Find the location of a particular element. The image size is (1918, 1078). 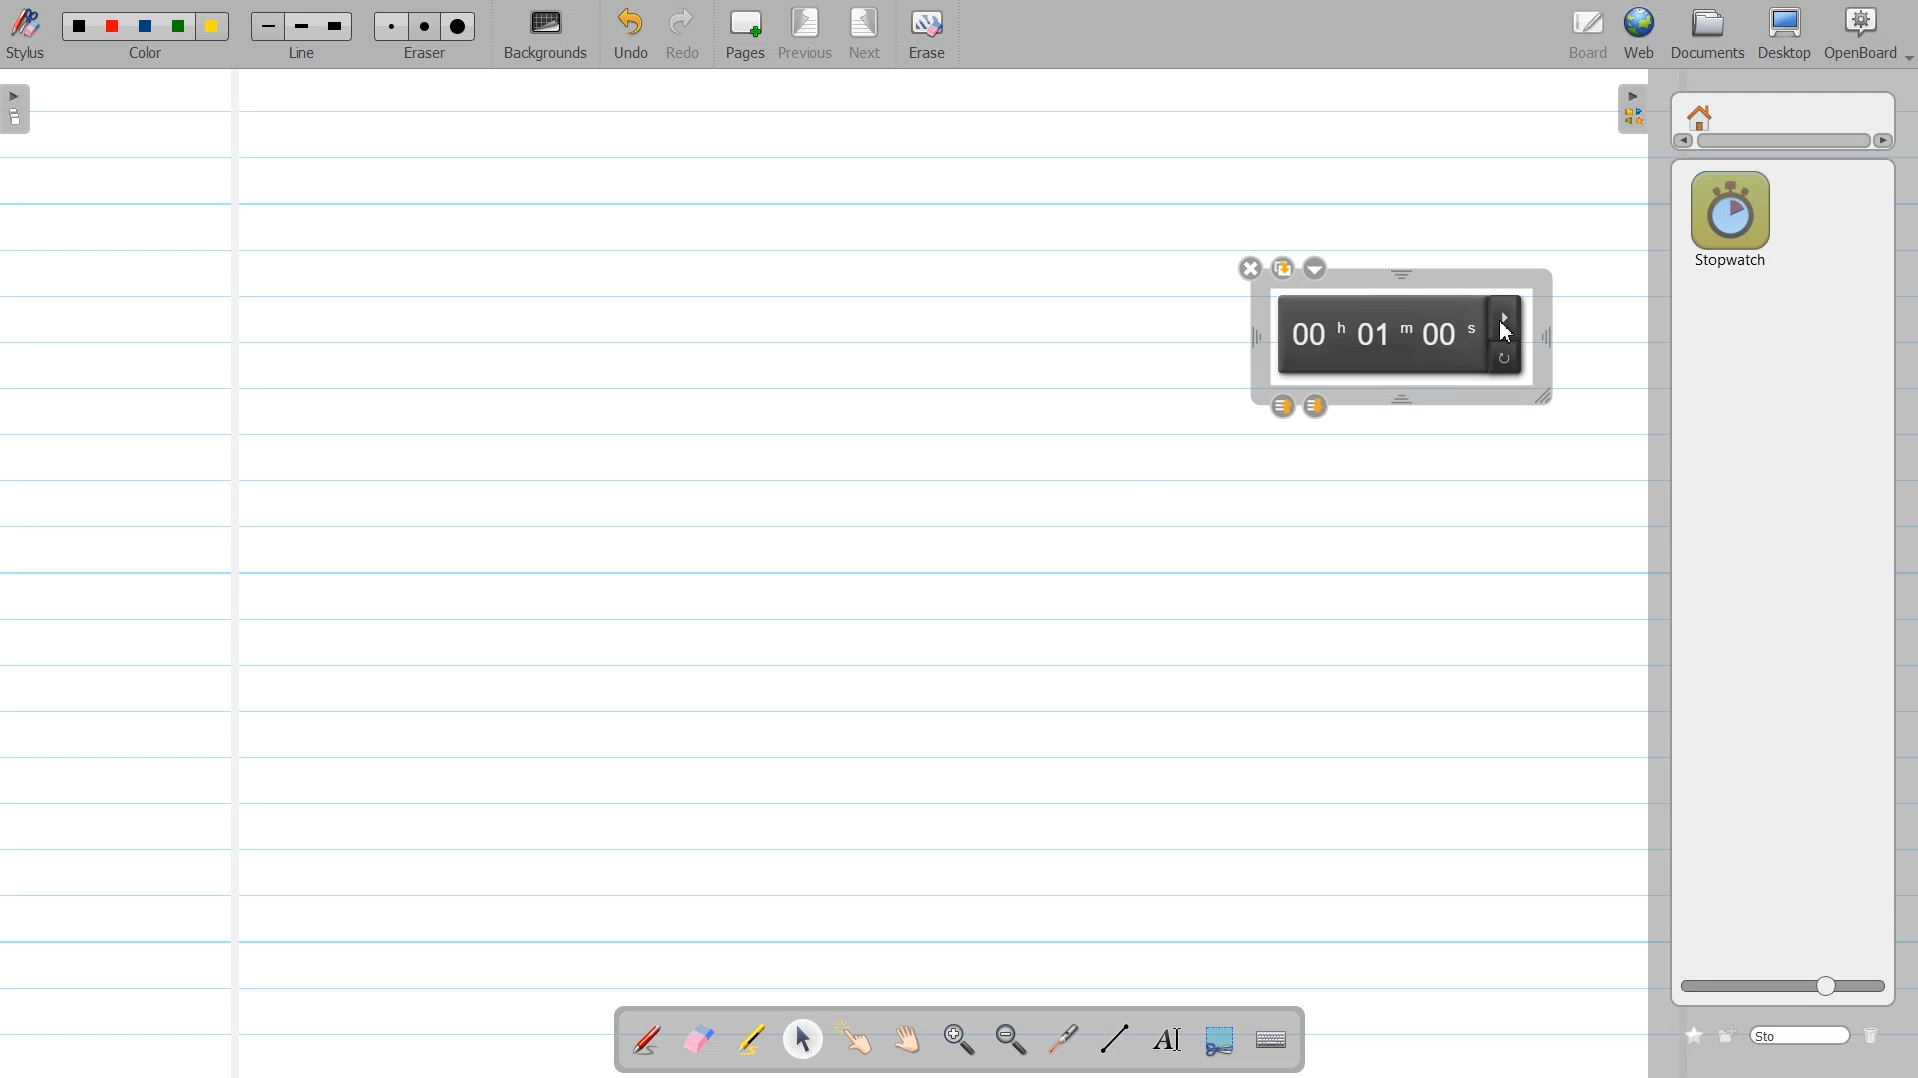

00 is located at coordinates (1450, 339).